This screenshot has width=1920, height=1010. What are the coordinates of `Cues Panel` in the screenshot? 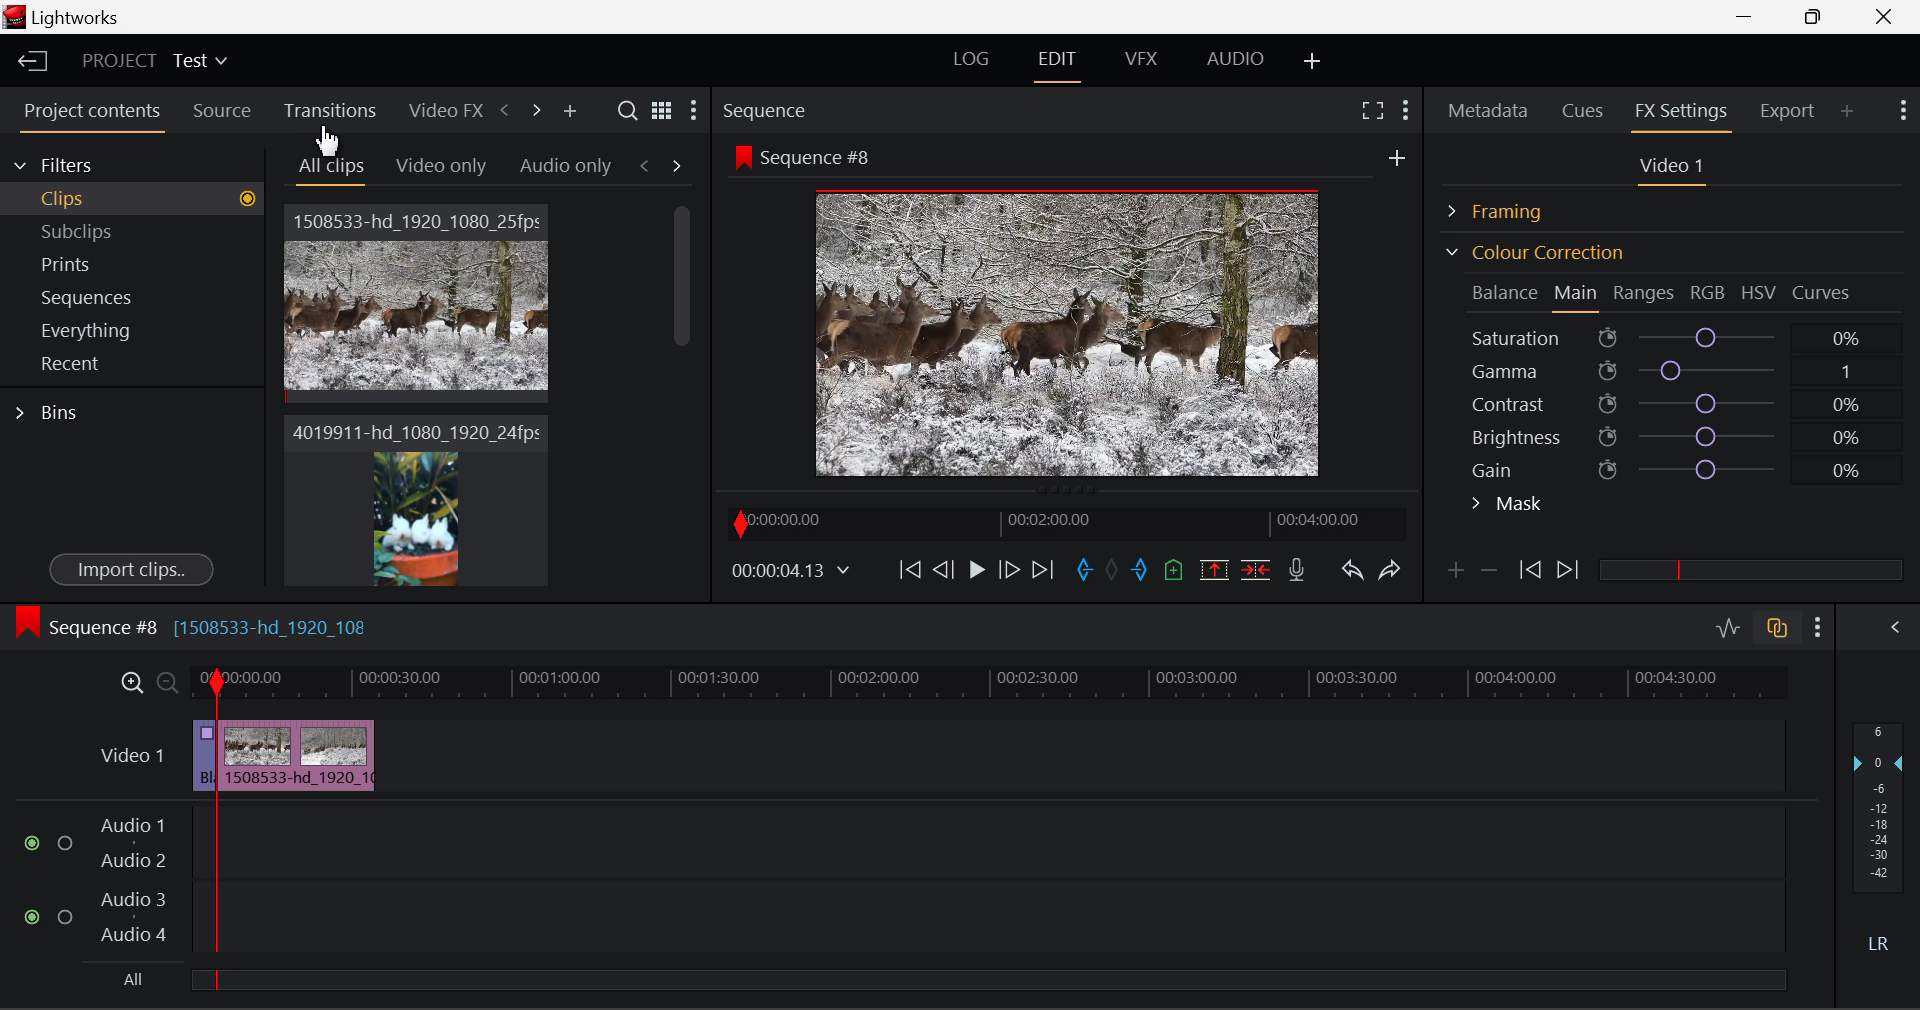 It's located at (1585, 108).